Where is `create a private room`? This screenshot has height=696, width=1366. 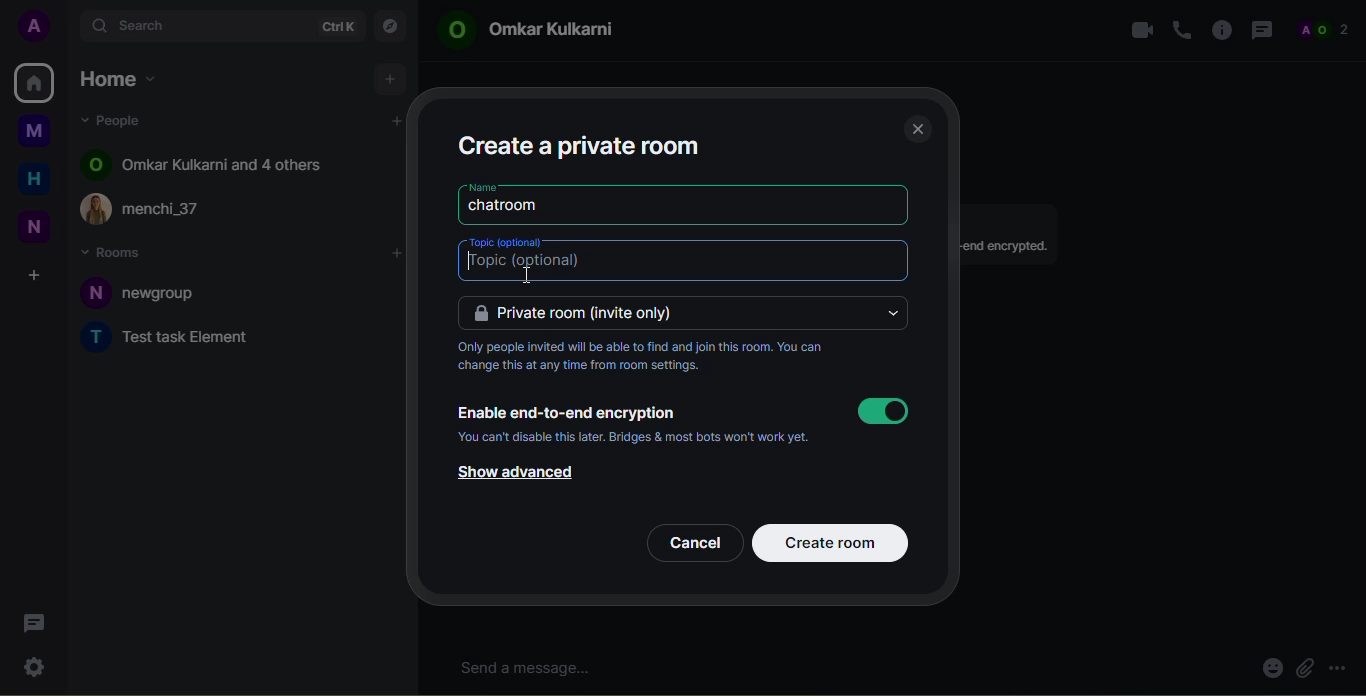 create a private room is located at coordinates (582, 144).